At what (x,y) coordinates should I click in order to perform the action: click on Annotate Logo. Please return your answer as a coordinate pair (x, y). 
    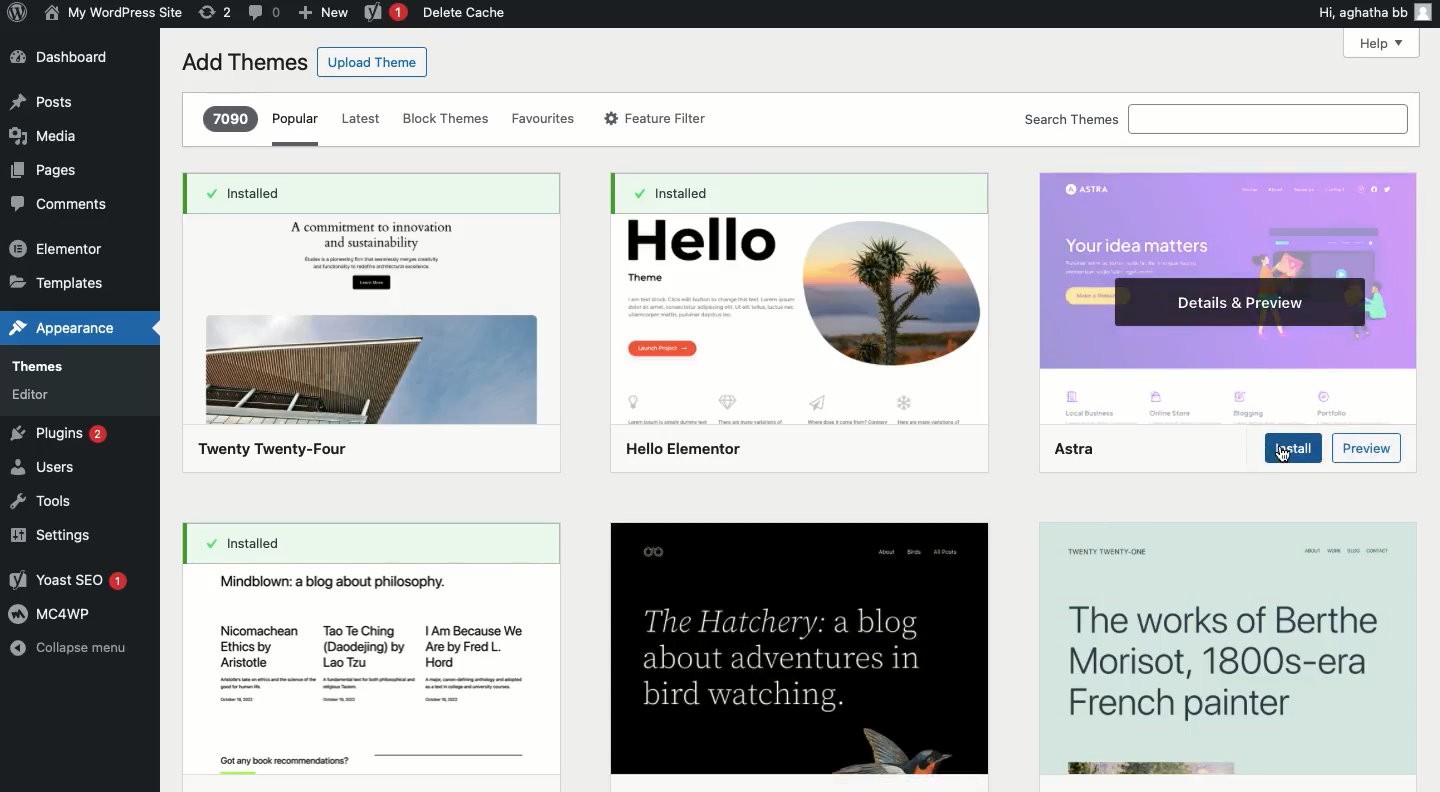
    Looking at the image, I should click on (17, 14).